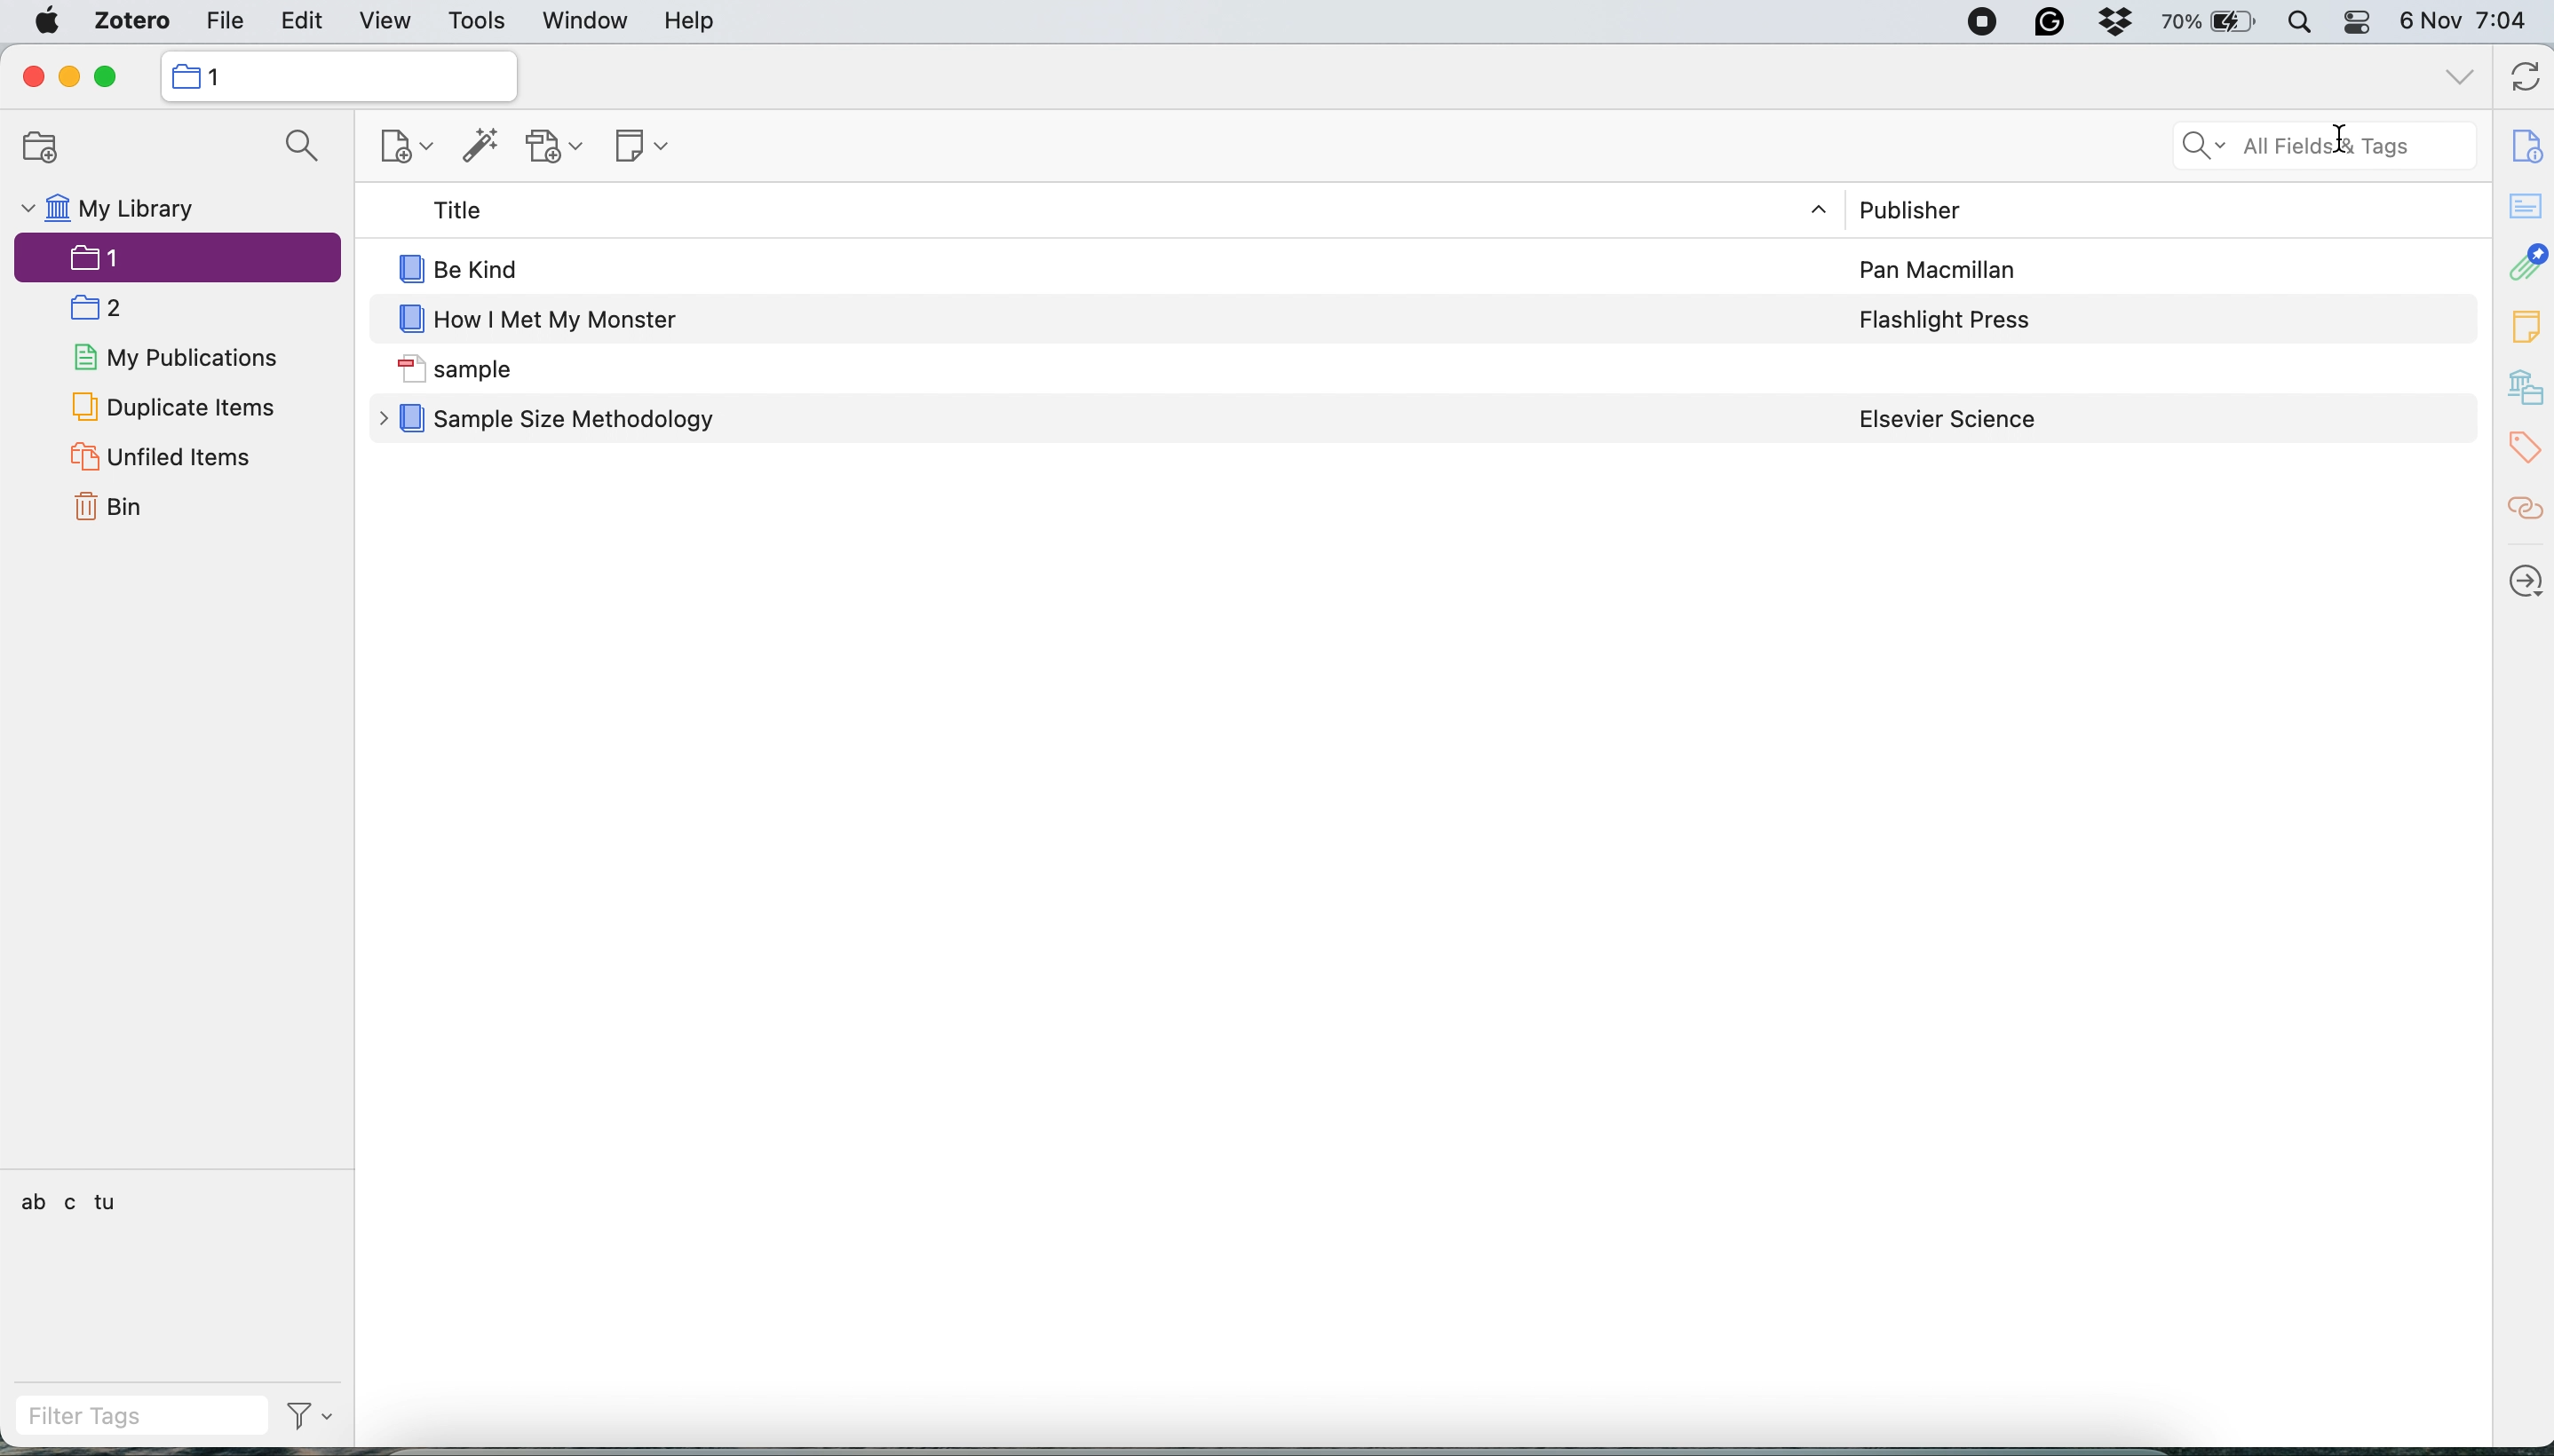 Image resolution: width=2554 pixels, height=1456 pixels. Describe the element at coordinates (2524, 514) in the screenshot. I see `related` at that location.